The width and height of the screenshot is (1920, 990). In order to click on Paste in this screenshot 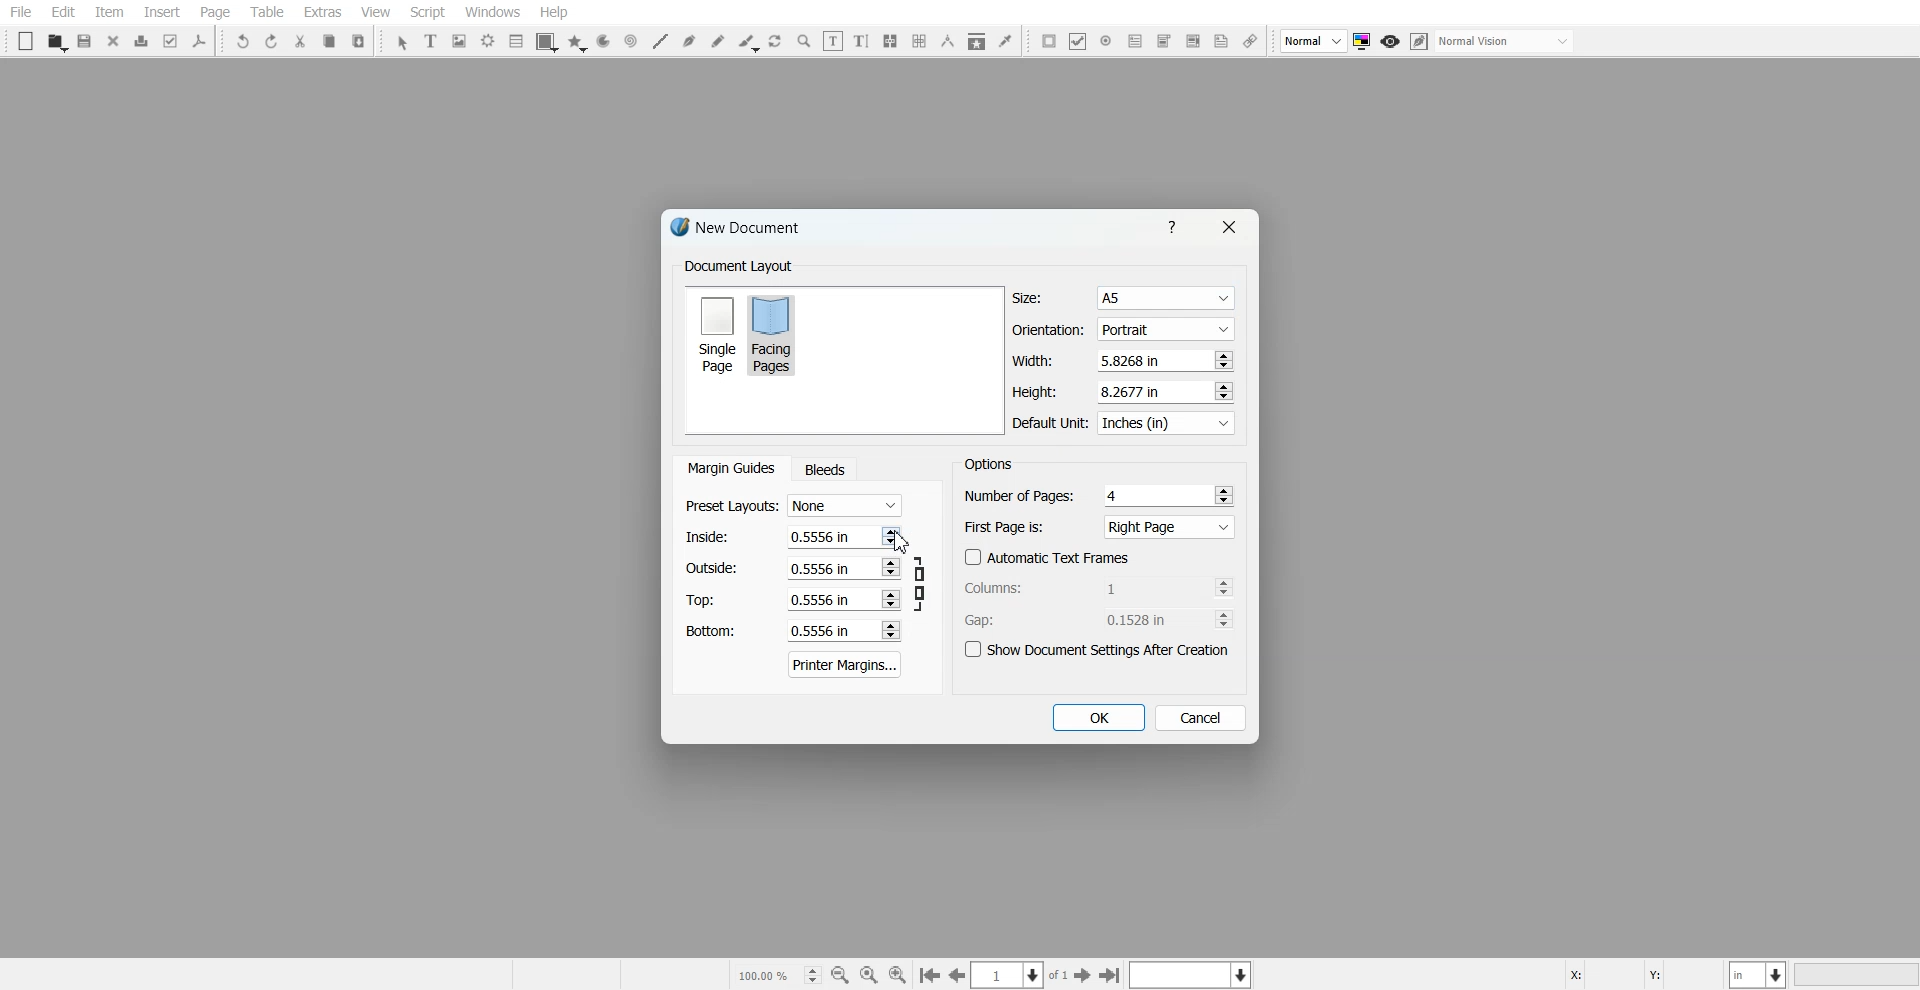, I will do `click(359, 40)`.